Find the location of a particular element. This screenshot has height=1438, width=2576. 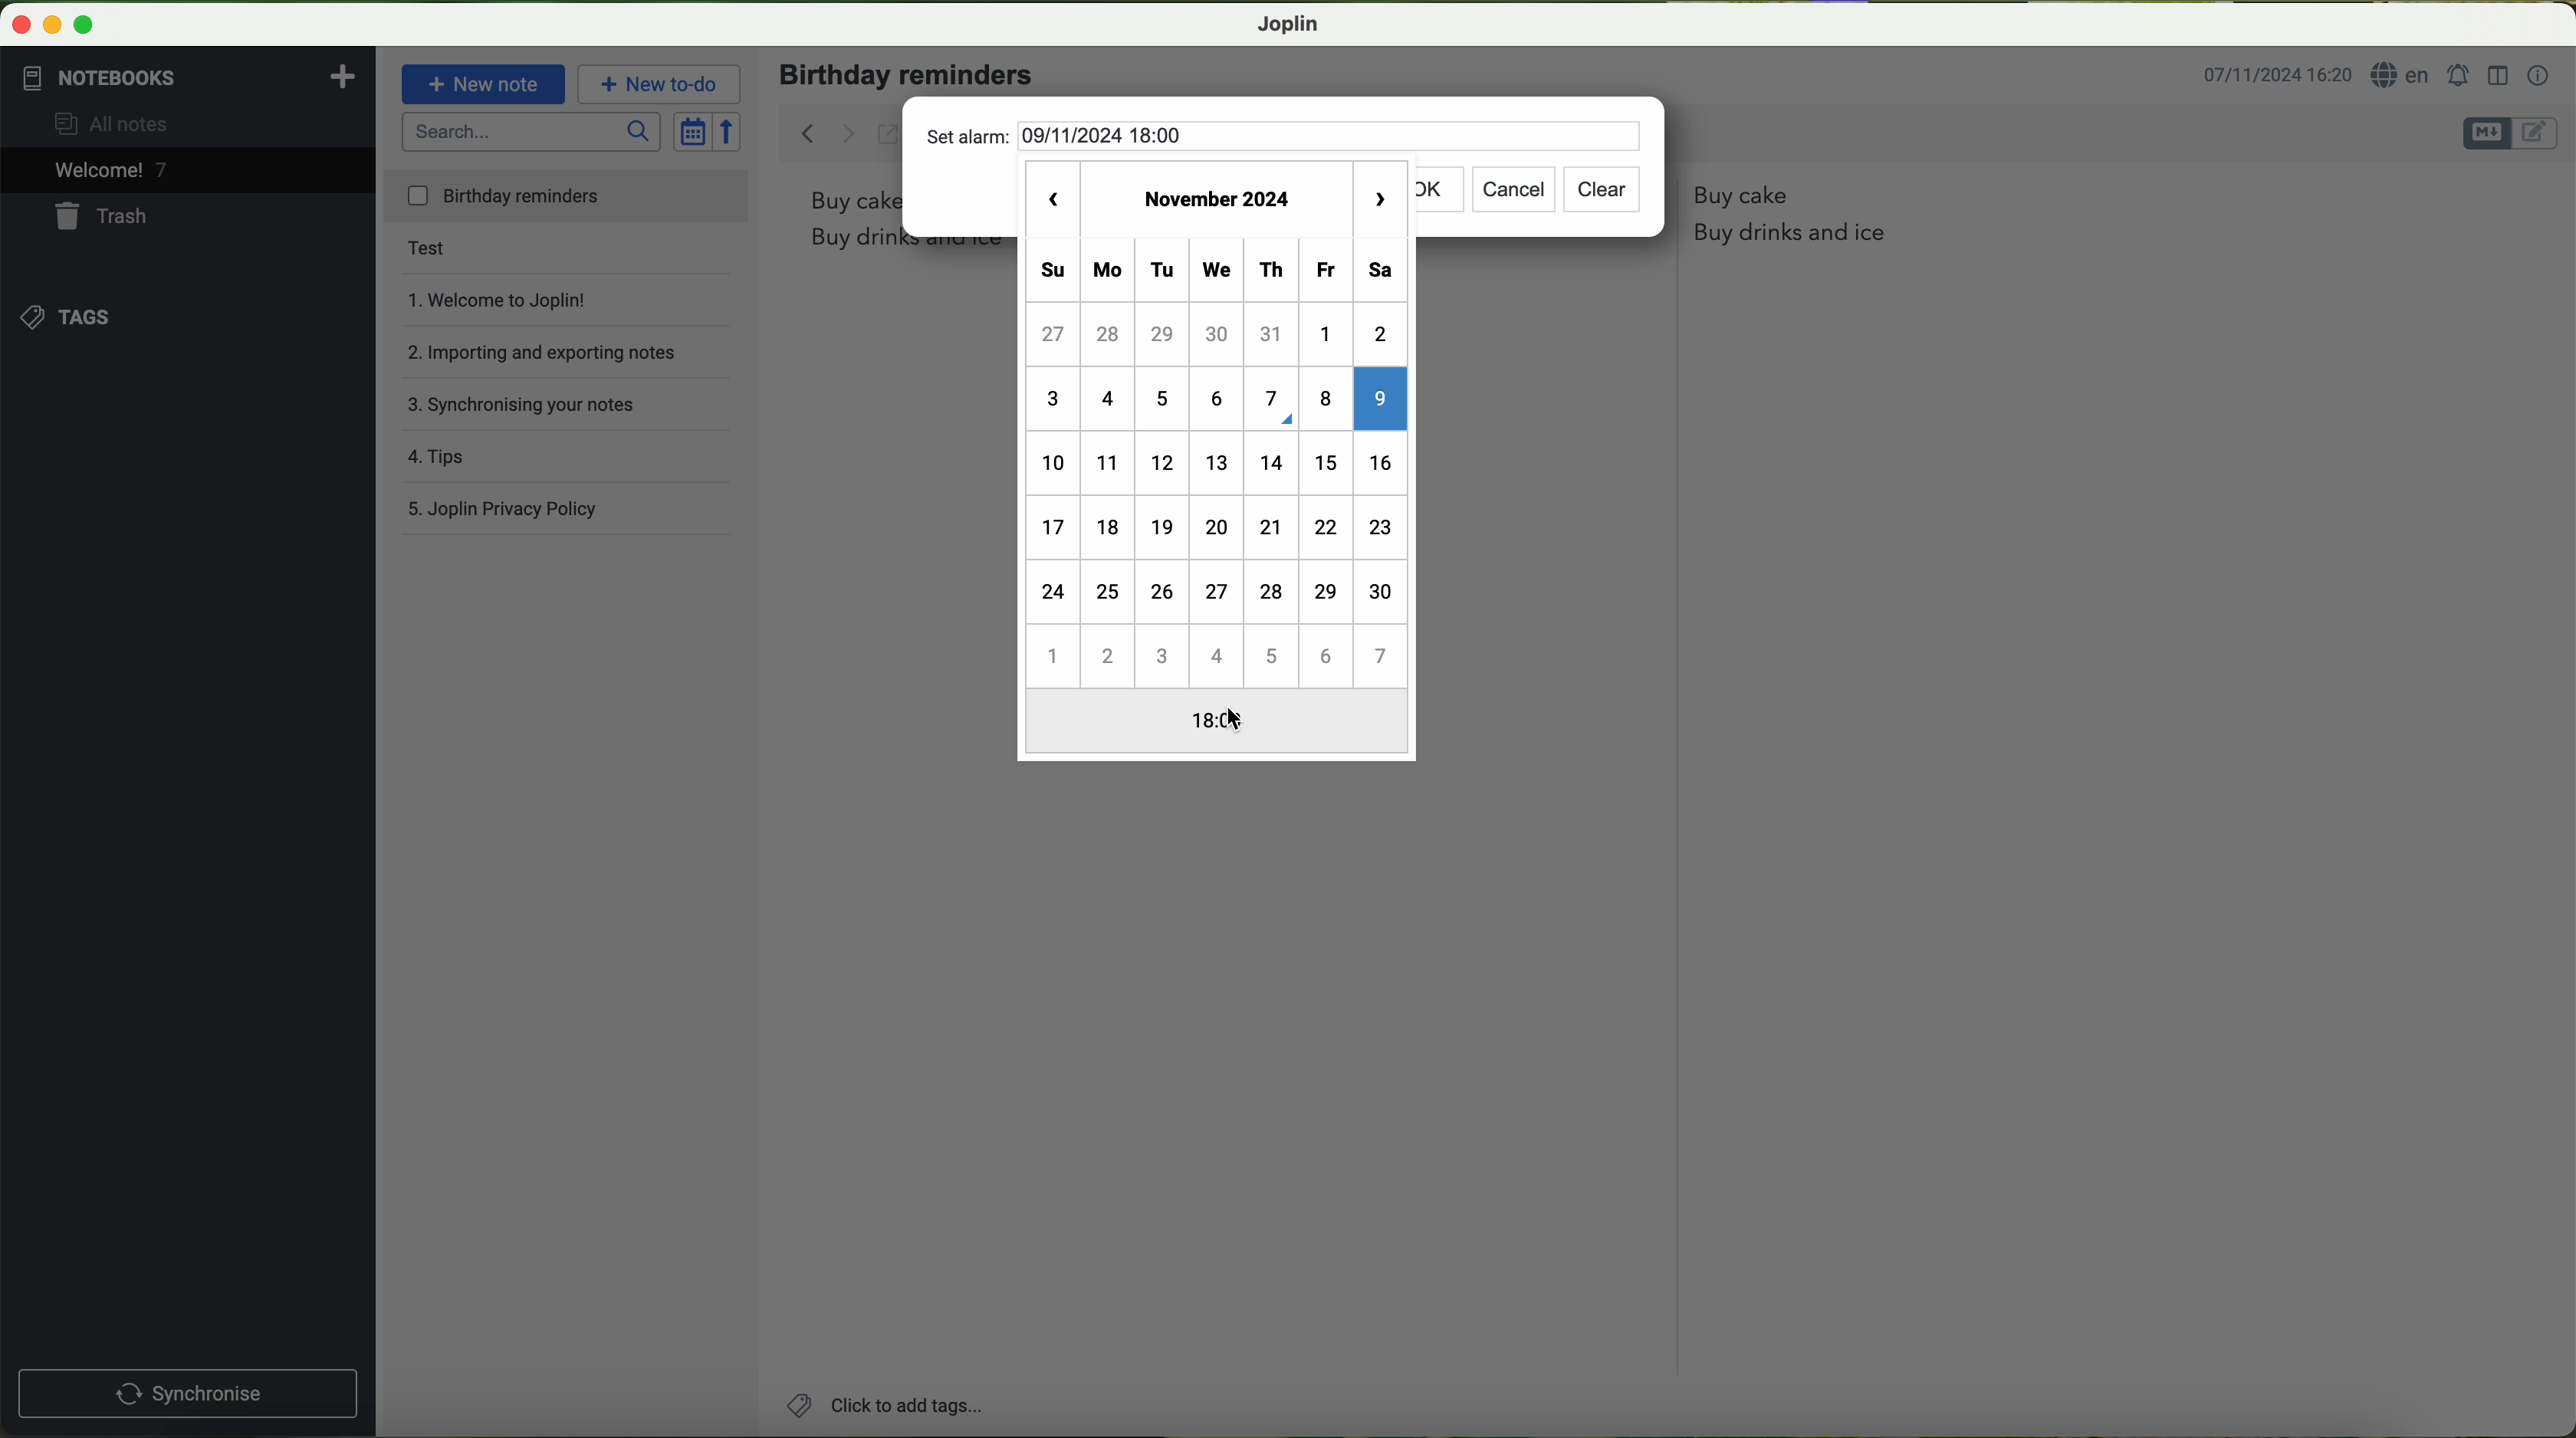

trash is located at coordinates (109, 218).